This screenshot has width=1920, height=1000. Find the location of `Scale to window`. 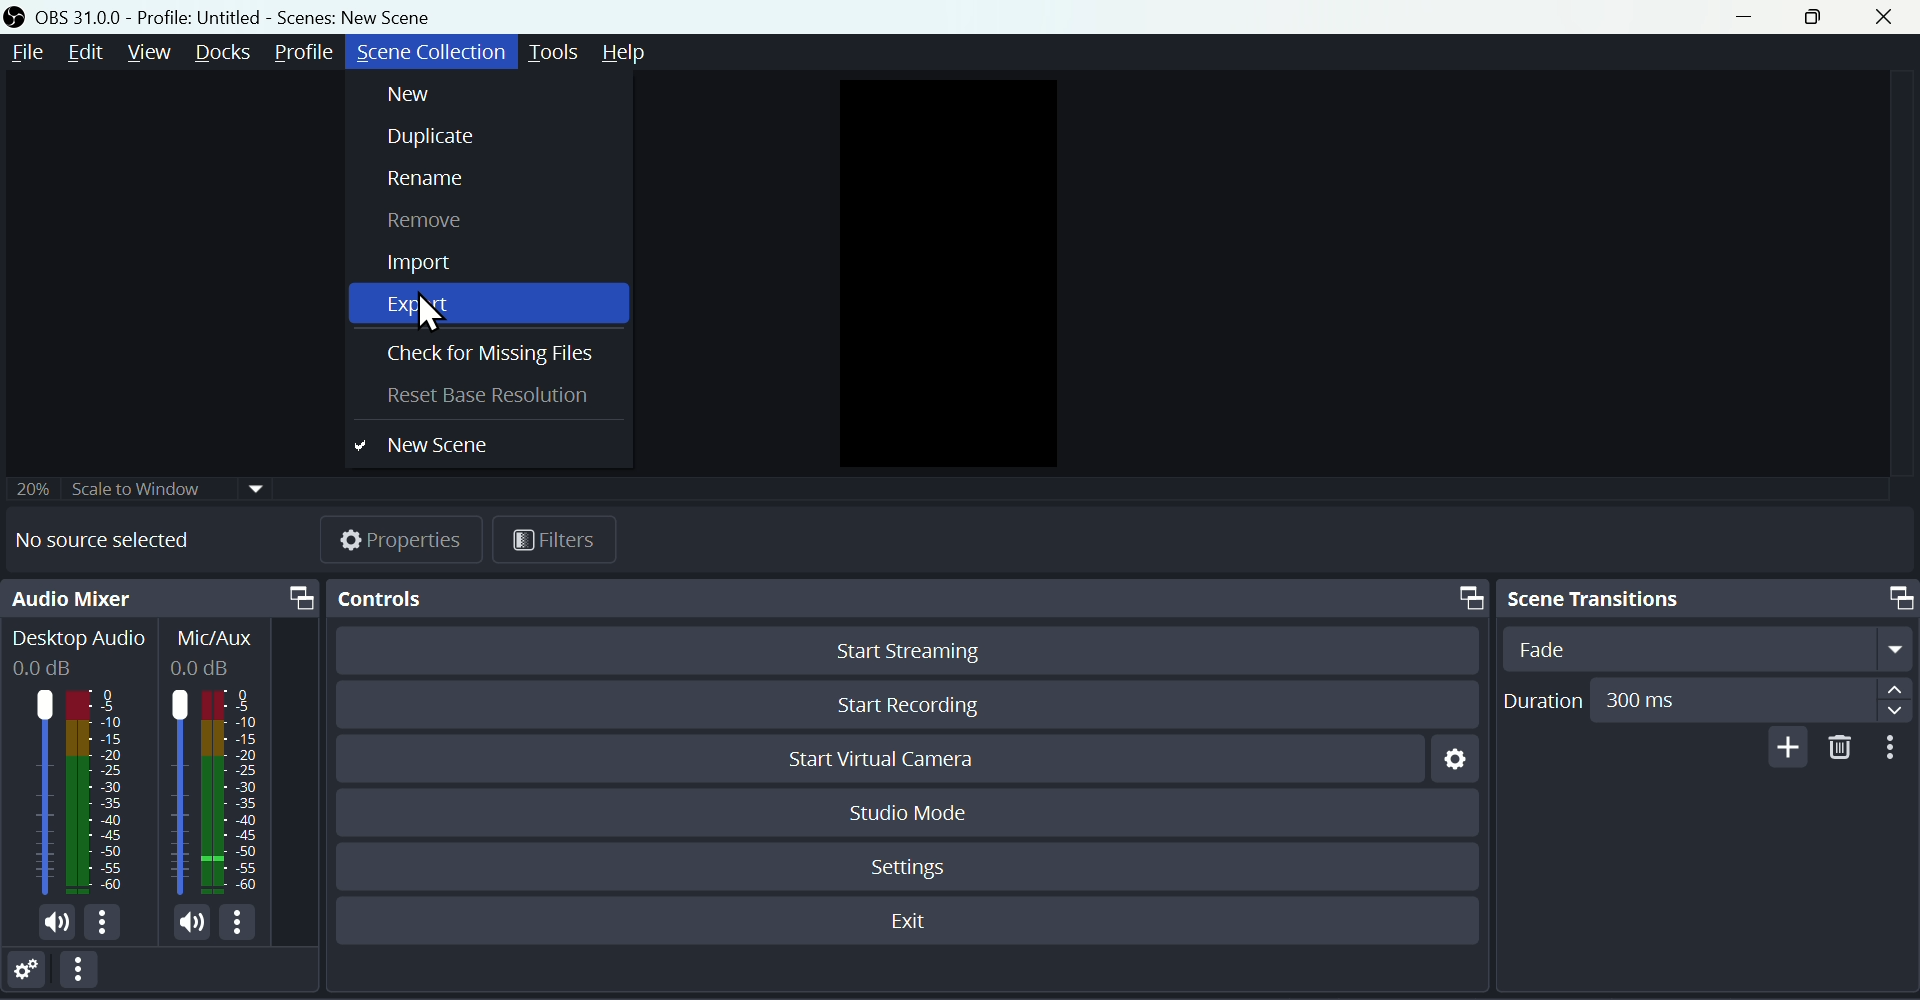

Scale to window is located at coordinates (142, 486).